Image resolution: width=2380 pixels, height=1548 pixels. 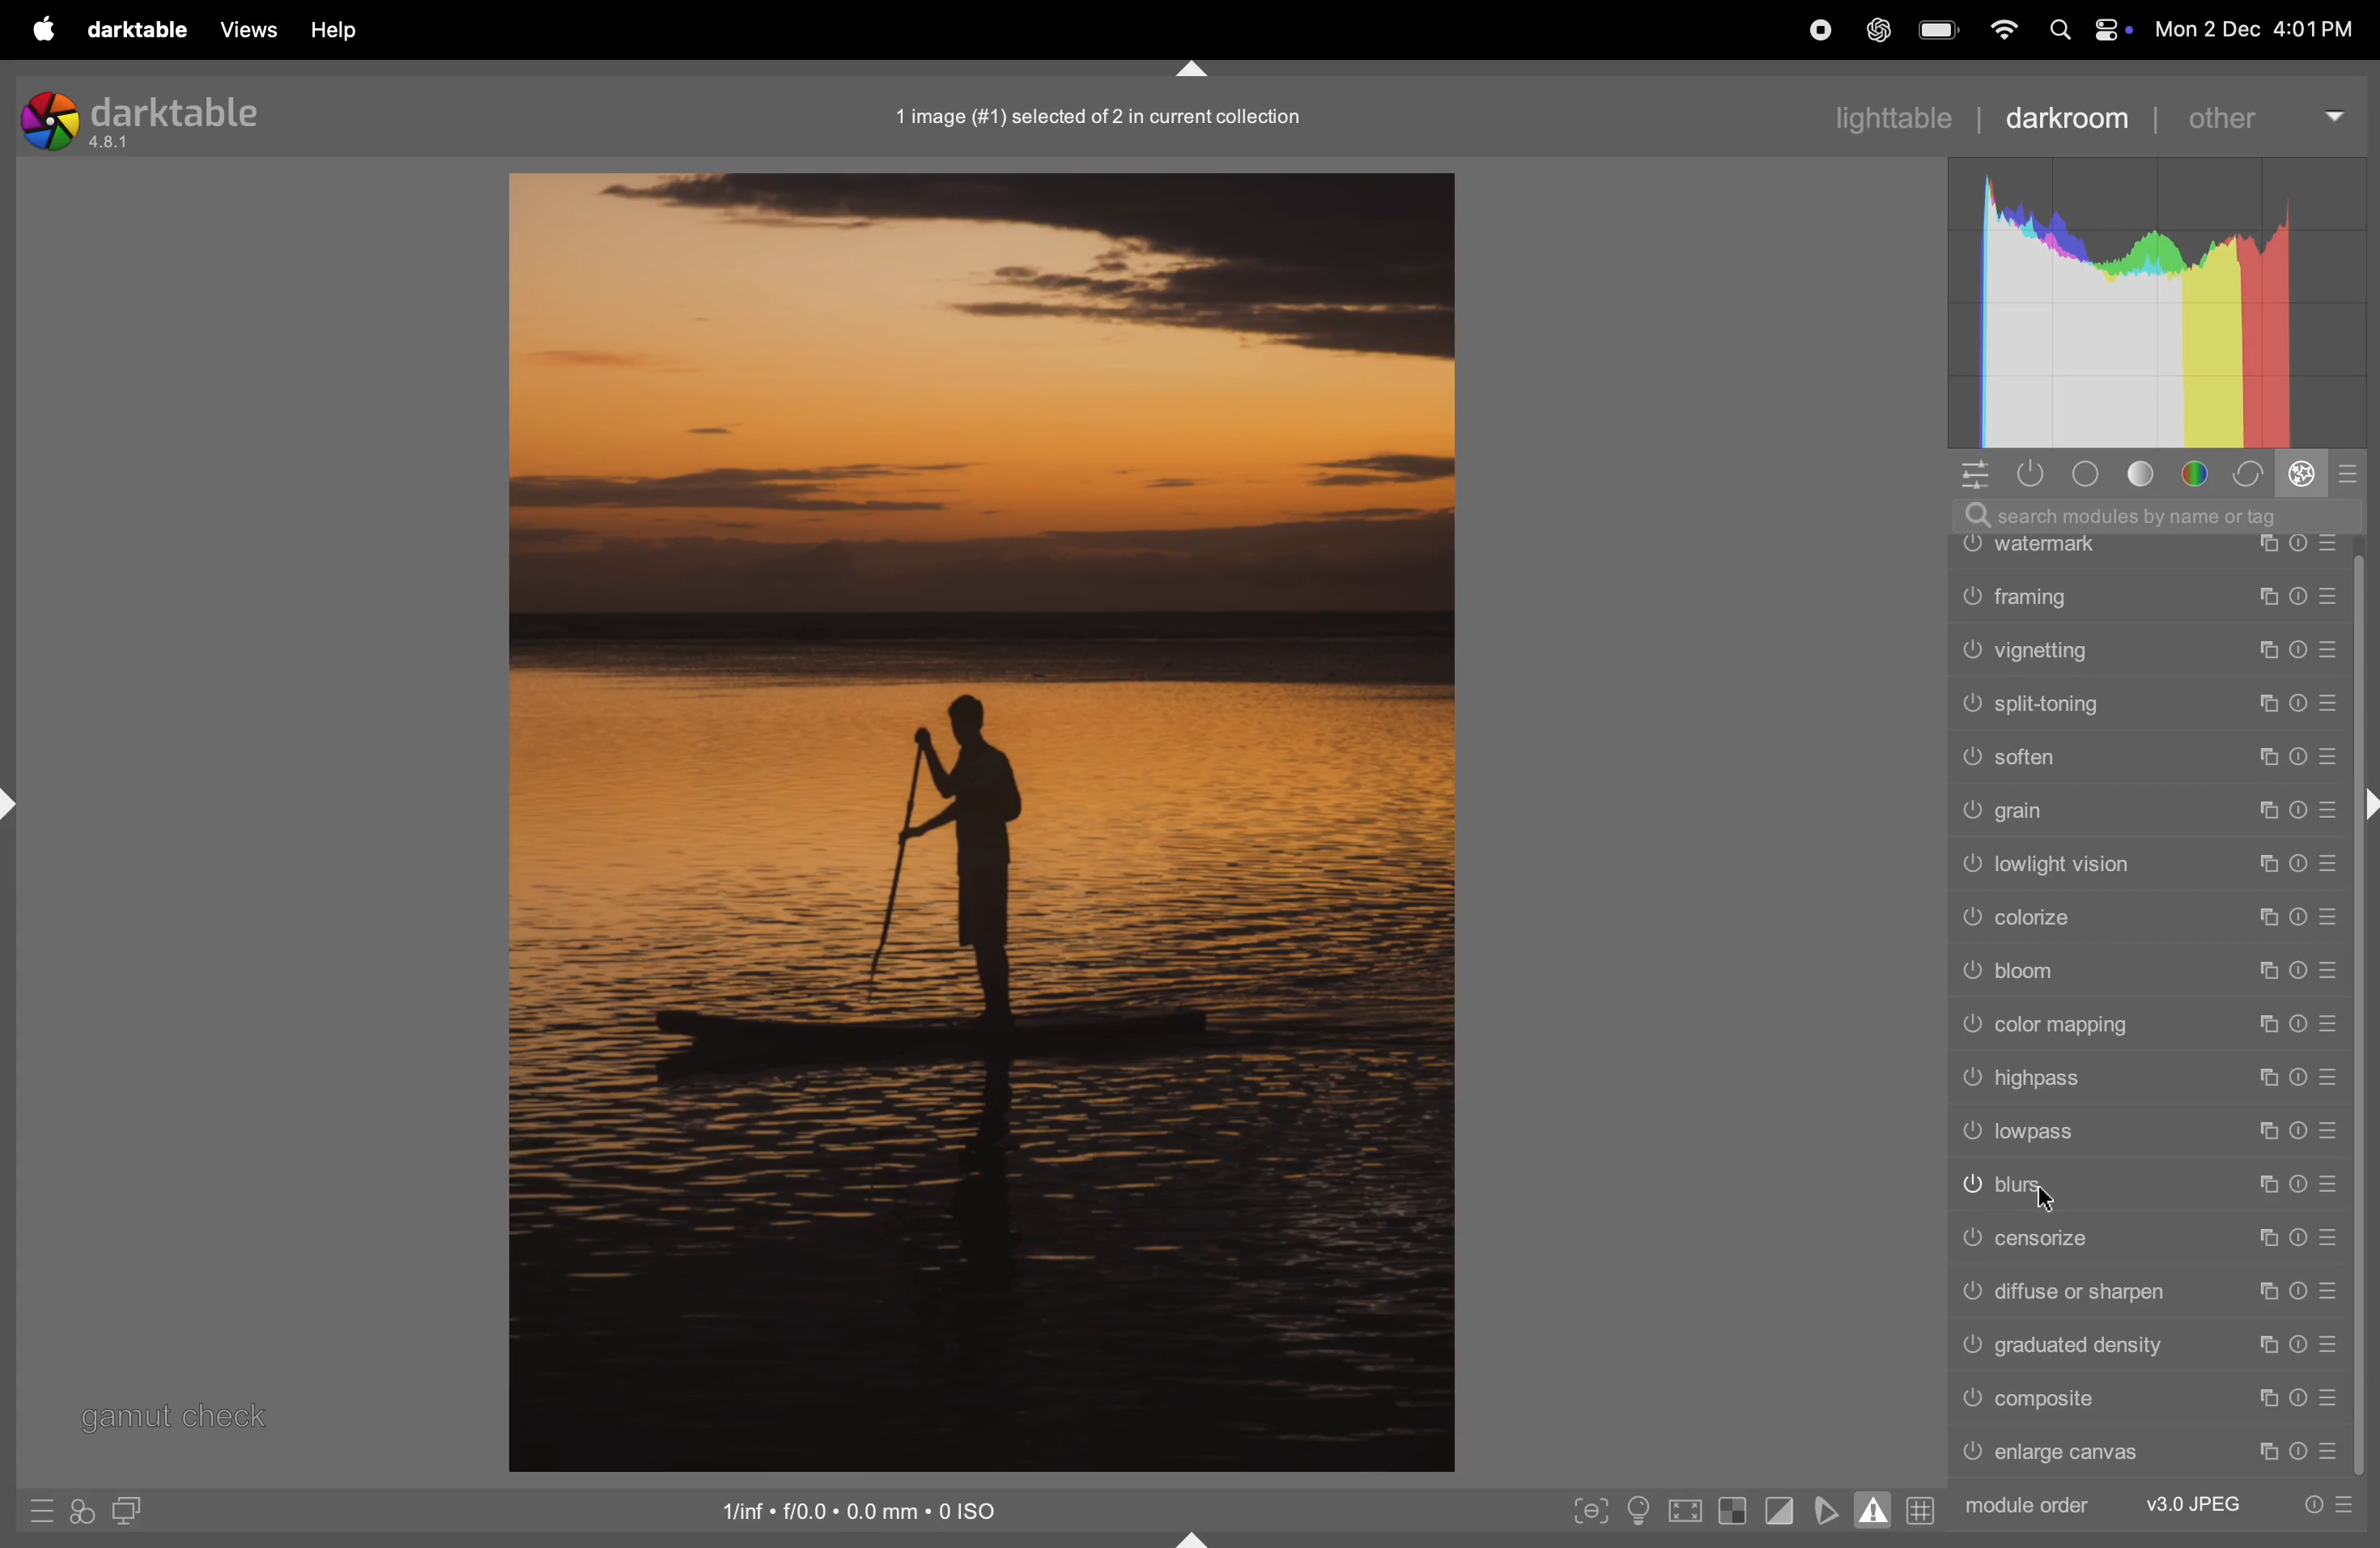 I want to click on low pass, so click(x=2147, y=1131).